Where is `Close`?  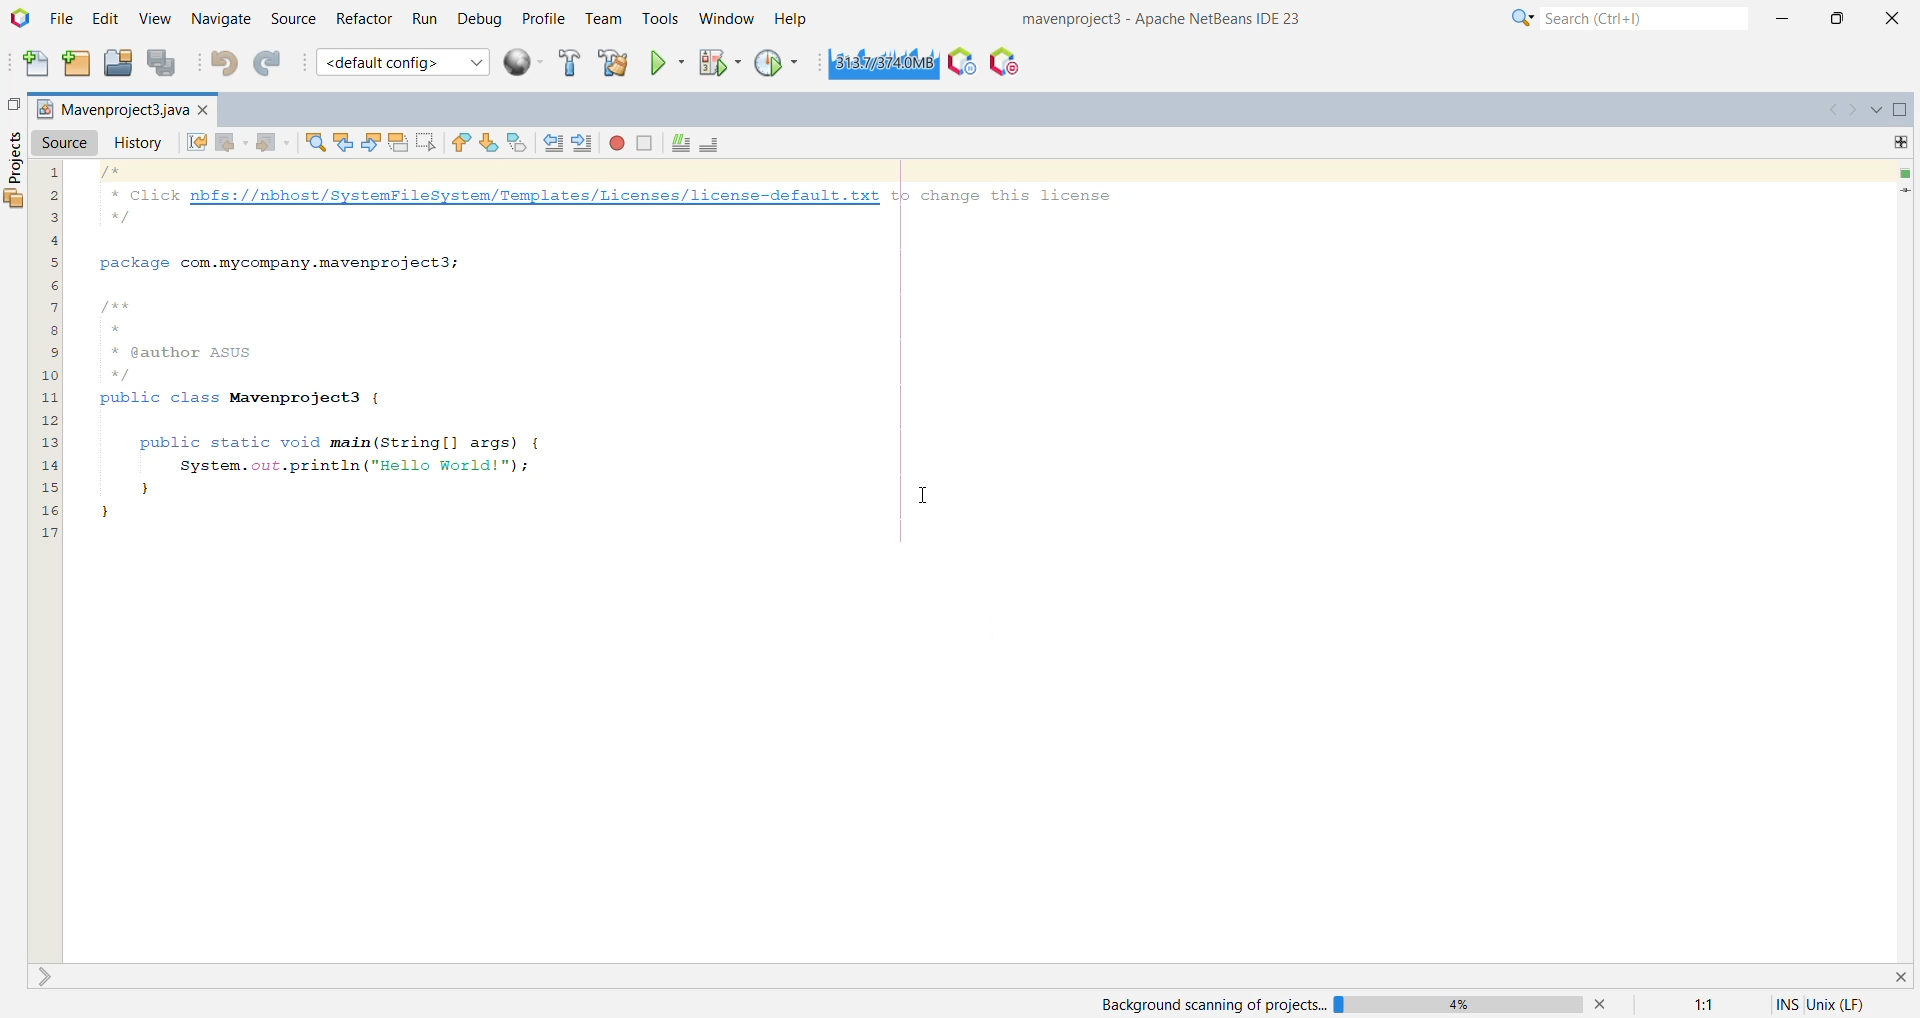 Close is located at coordinates (1891, 20).